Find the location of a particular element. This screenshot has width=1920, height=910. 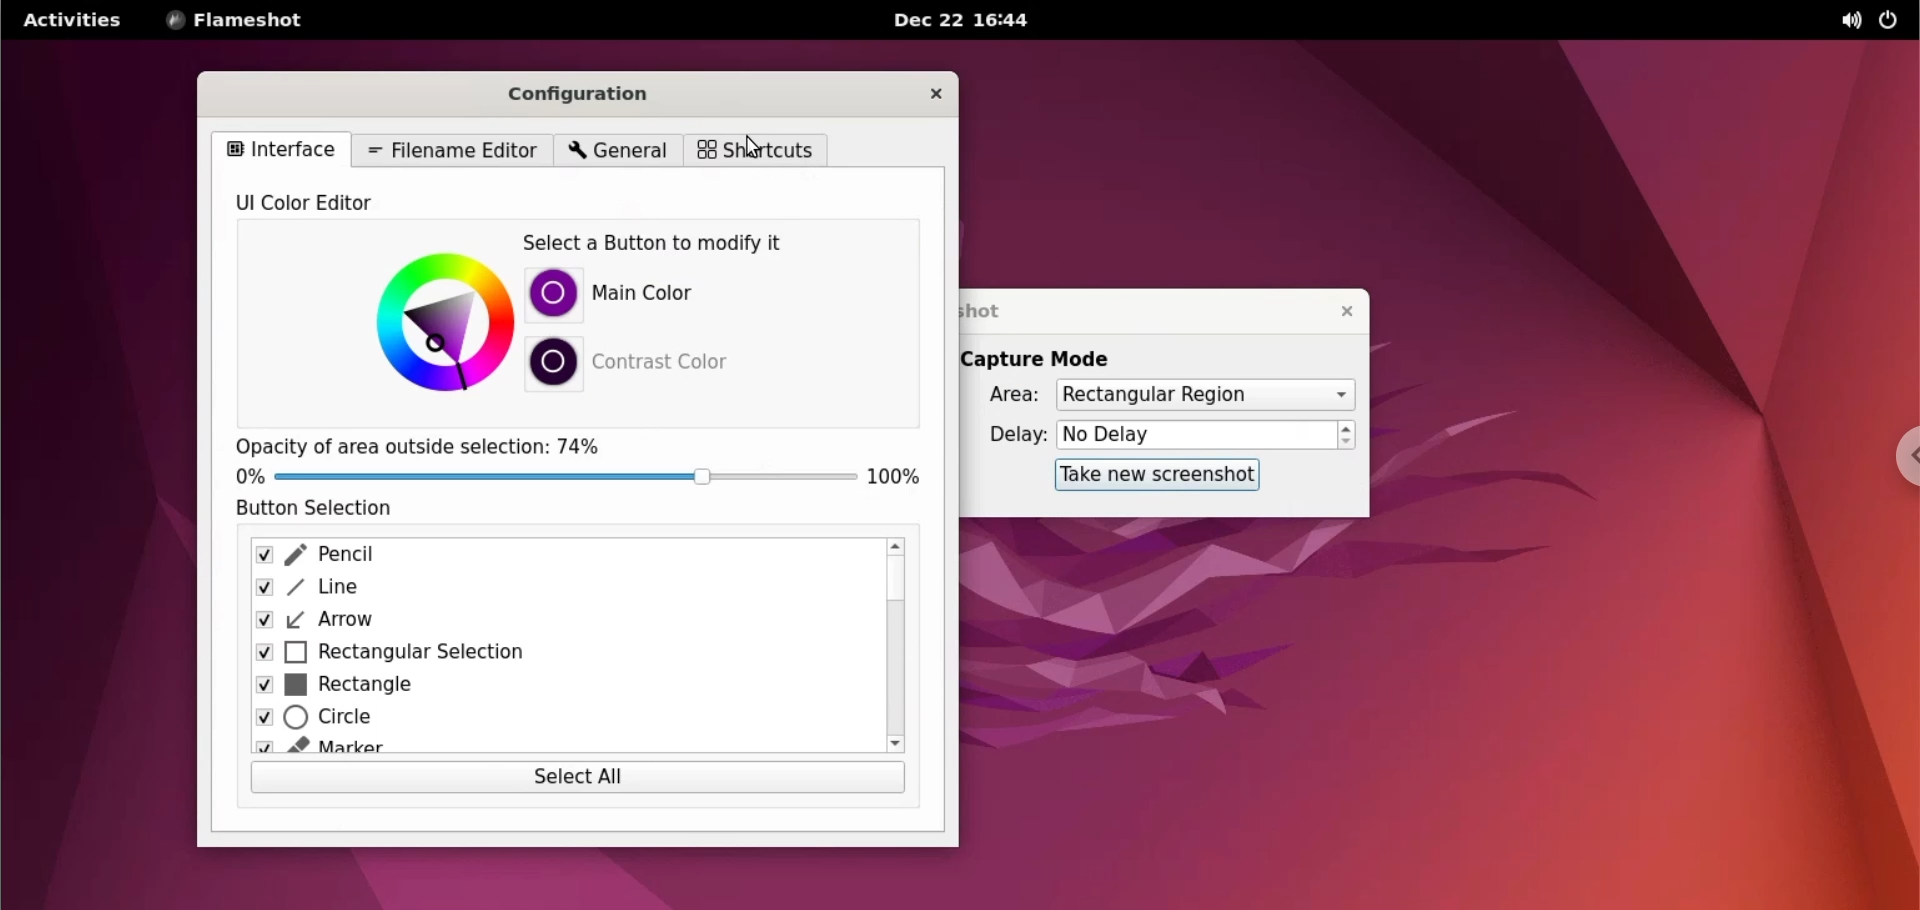

0% is located at coordinates (245, 479).